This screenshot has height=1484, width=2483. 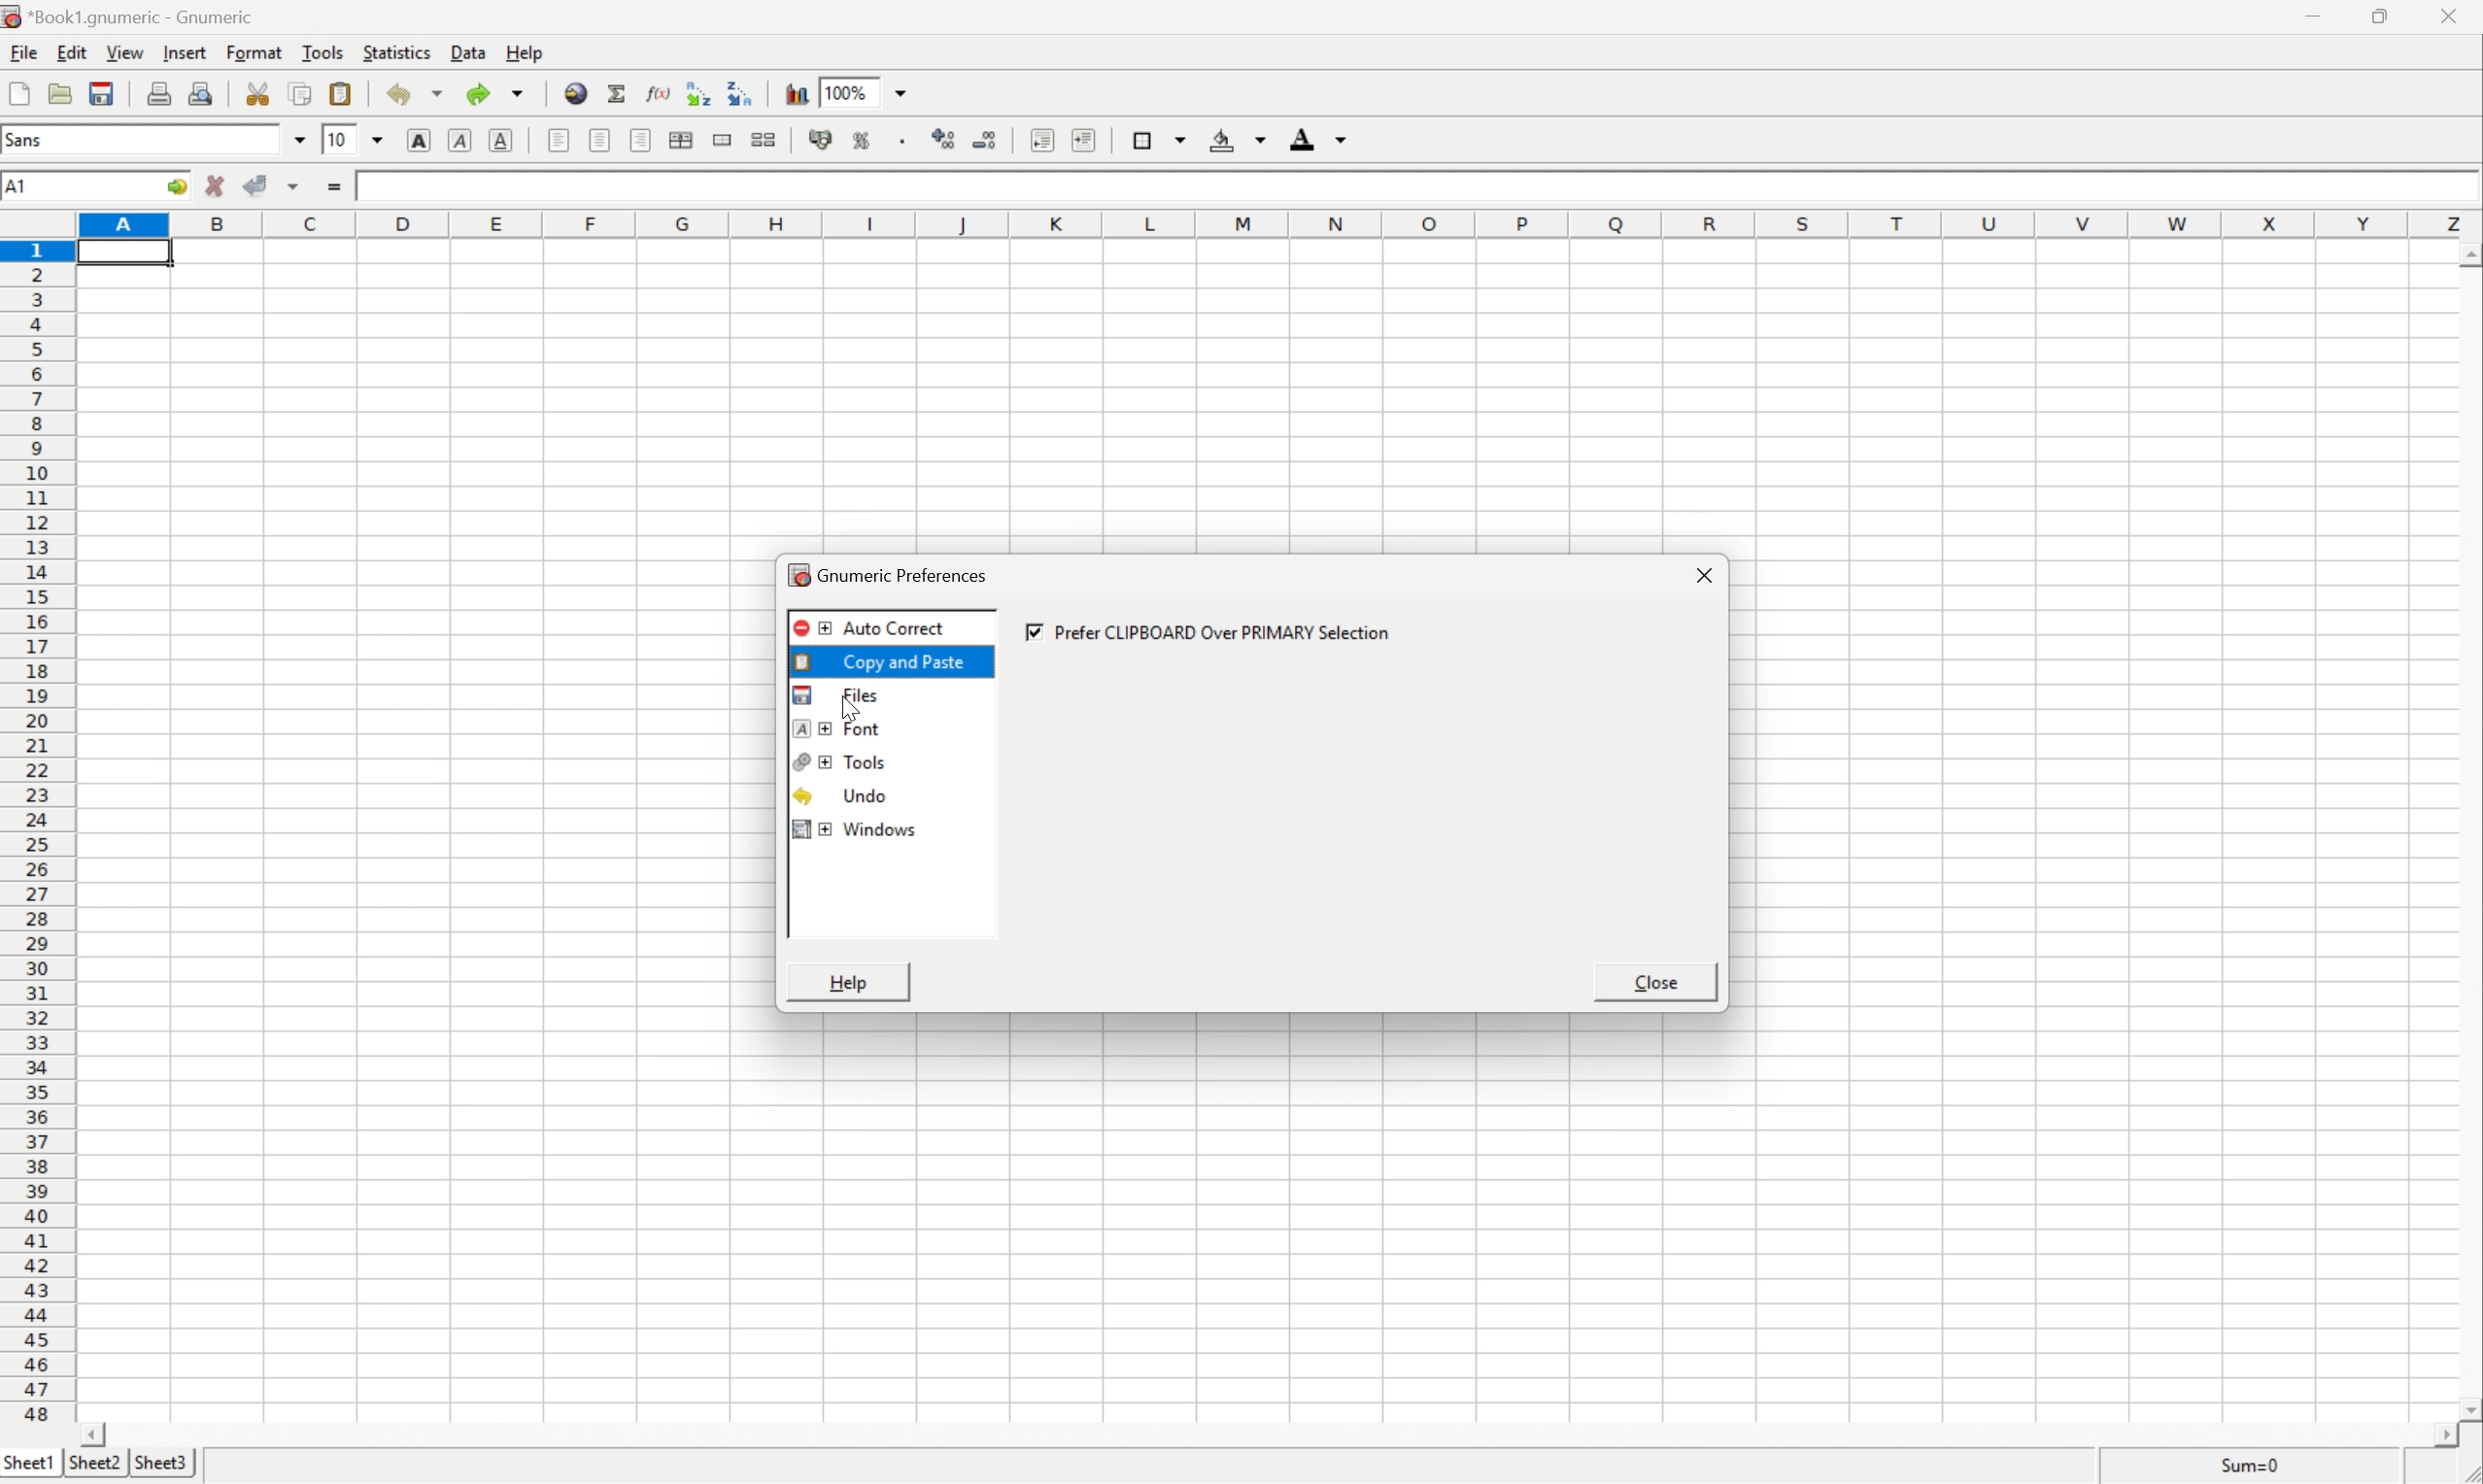 I want to click on 100%, so click(x=865, y=91).